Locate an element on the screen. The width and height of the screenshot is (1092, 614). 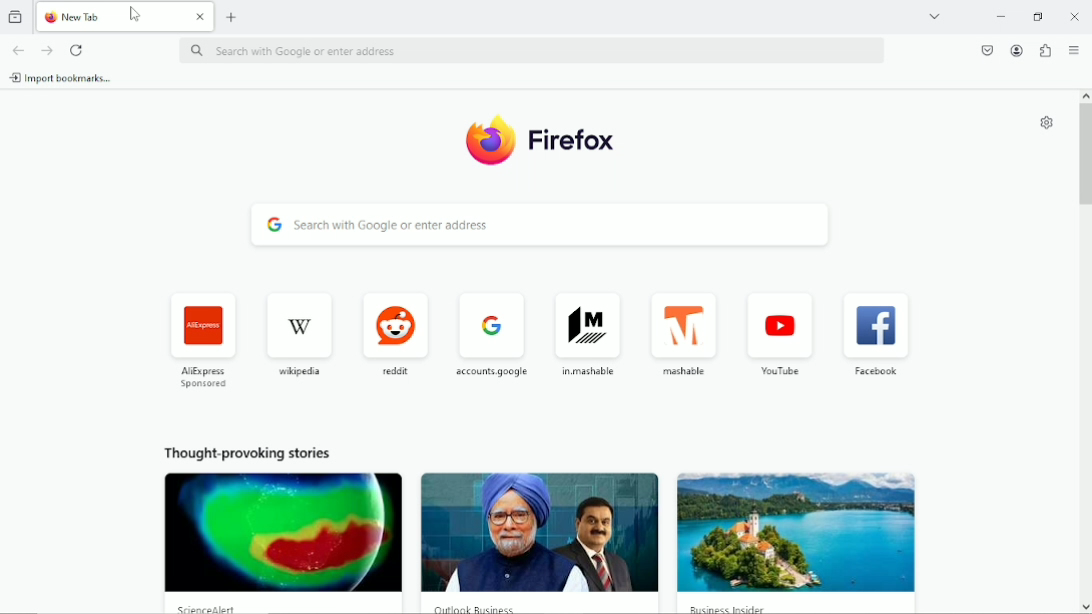
List all tabs is located at coordinates (932, 17).